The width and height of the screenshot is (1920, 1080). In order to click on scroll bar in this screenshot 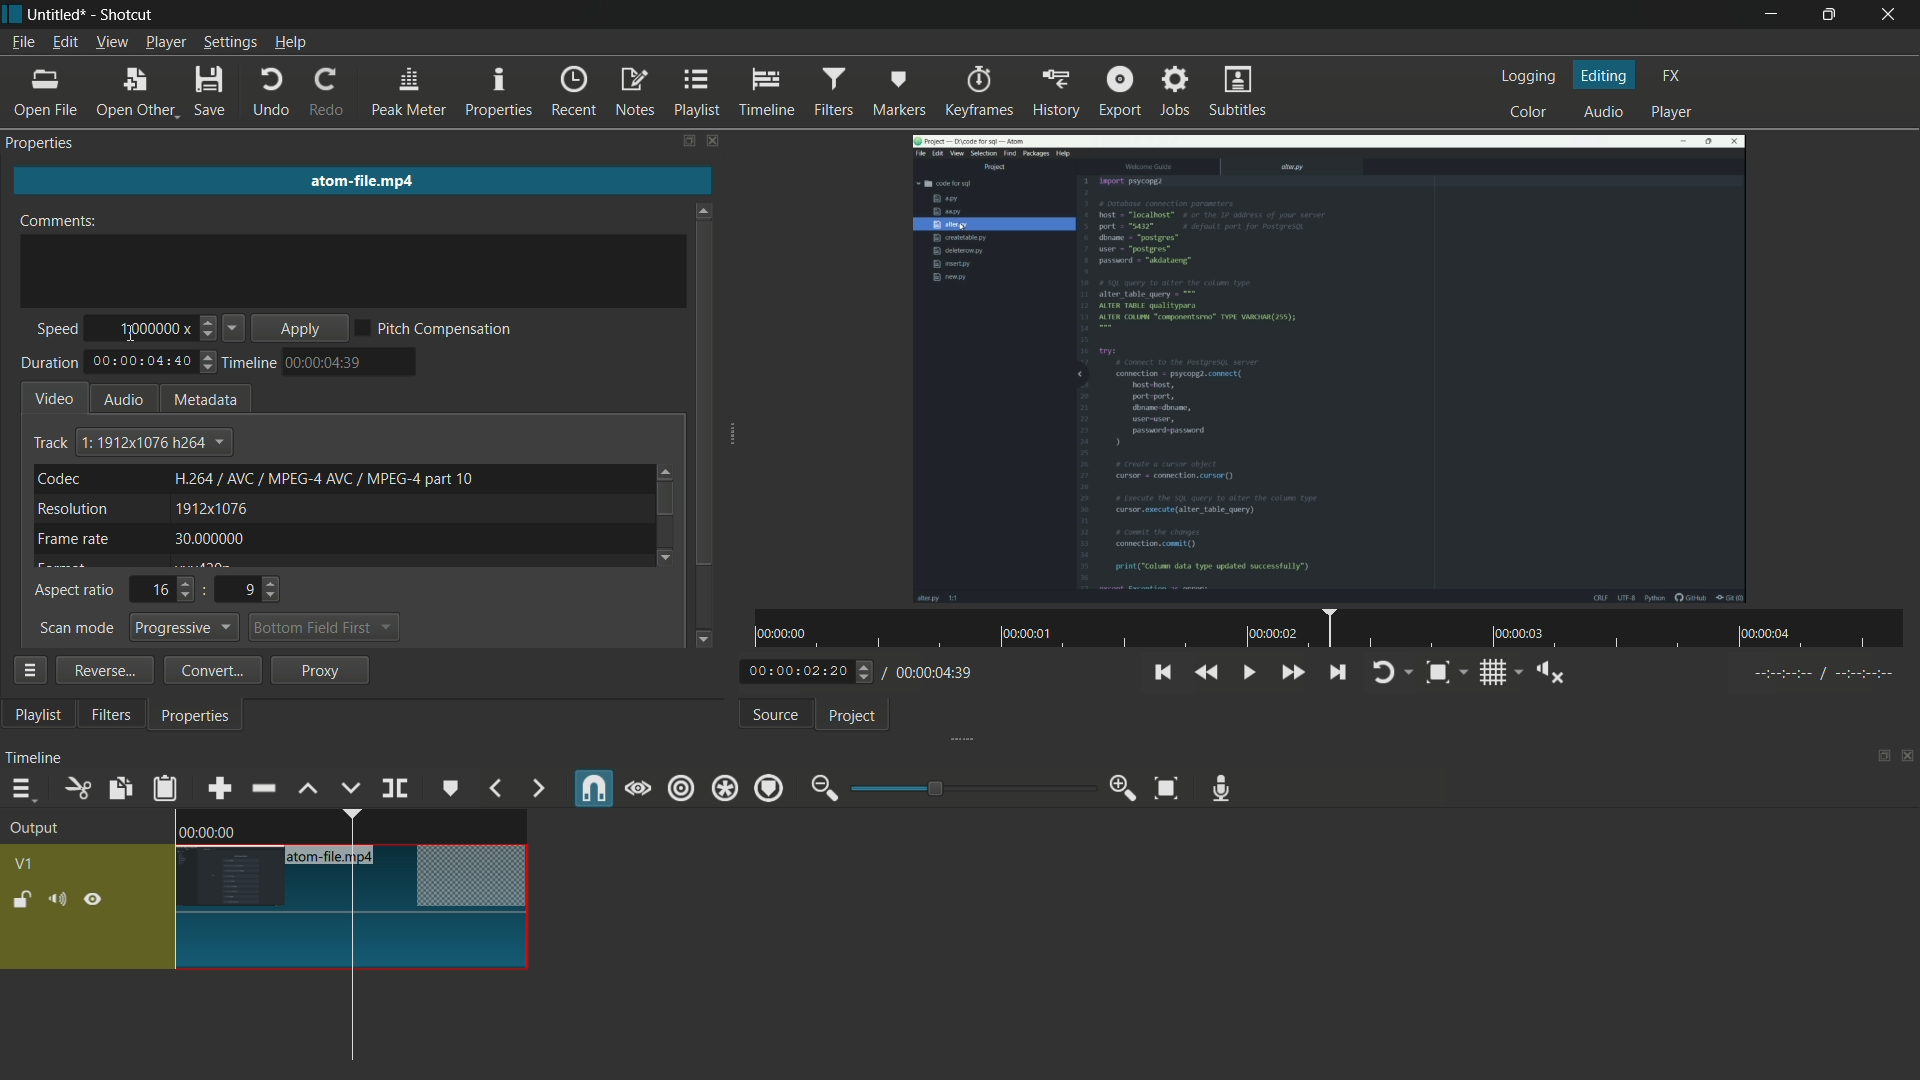, I will do `click(665, 499)`.